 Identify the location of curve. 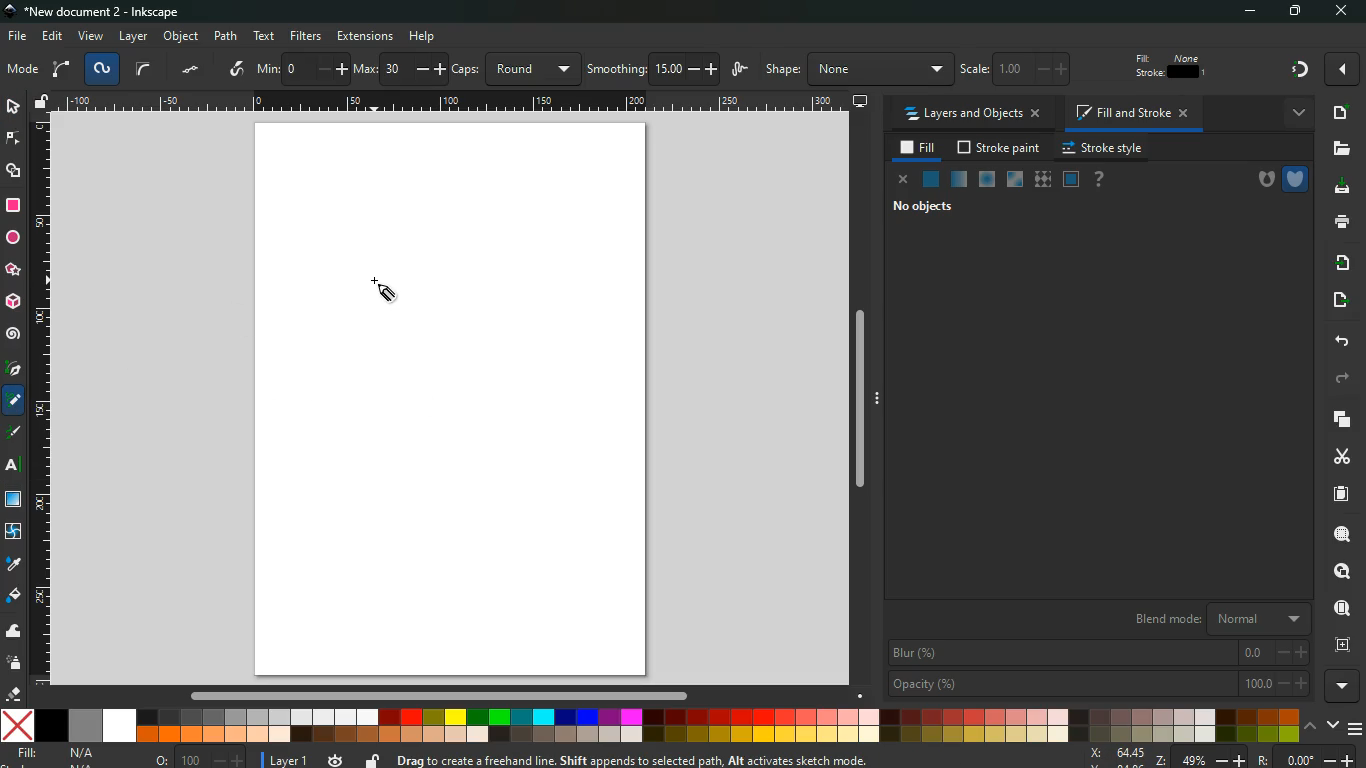
(144, 71).